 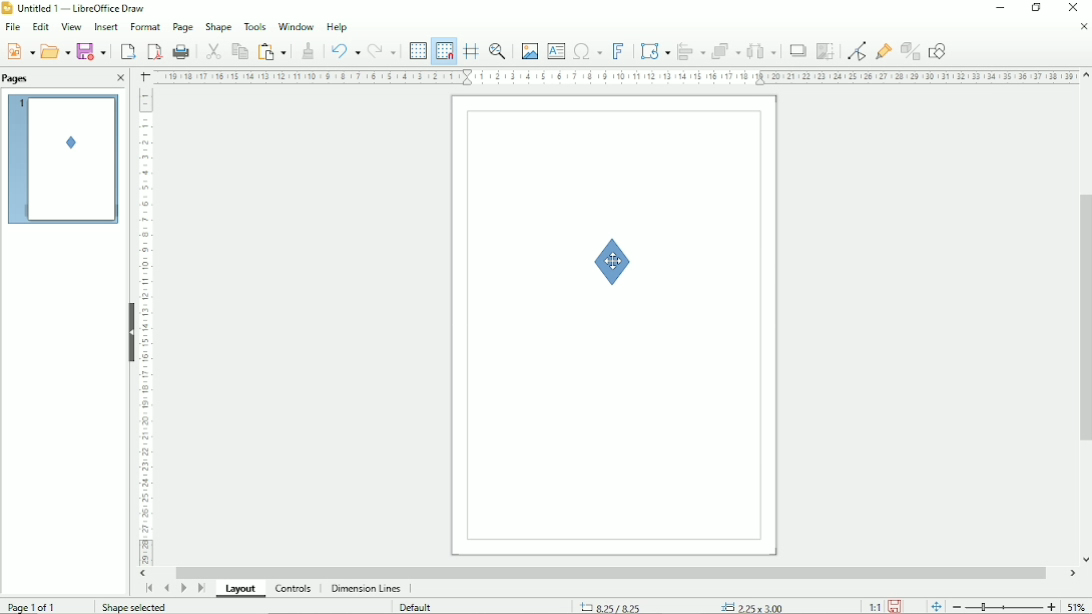 I want to click on Close, so click(x=1082, y=27).